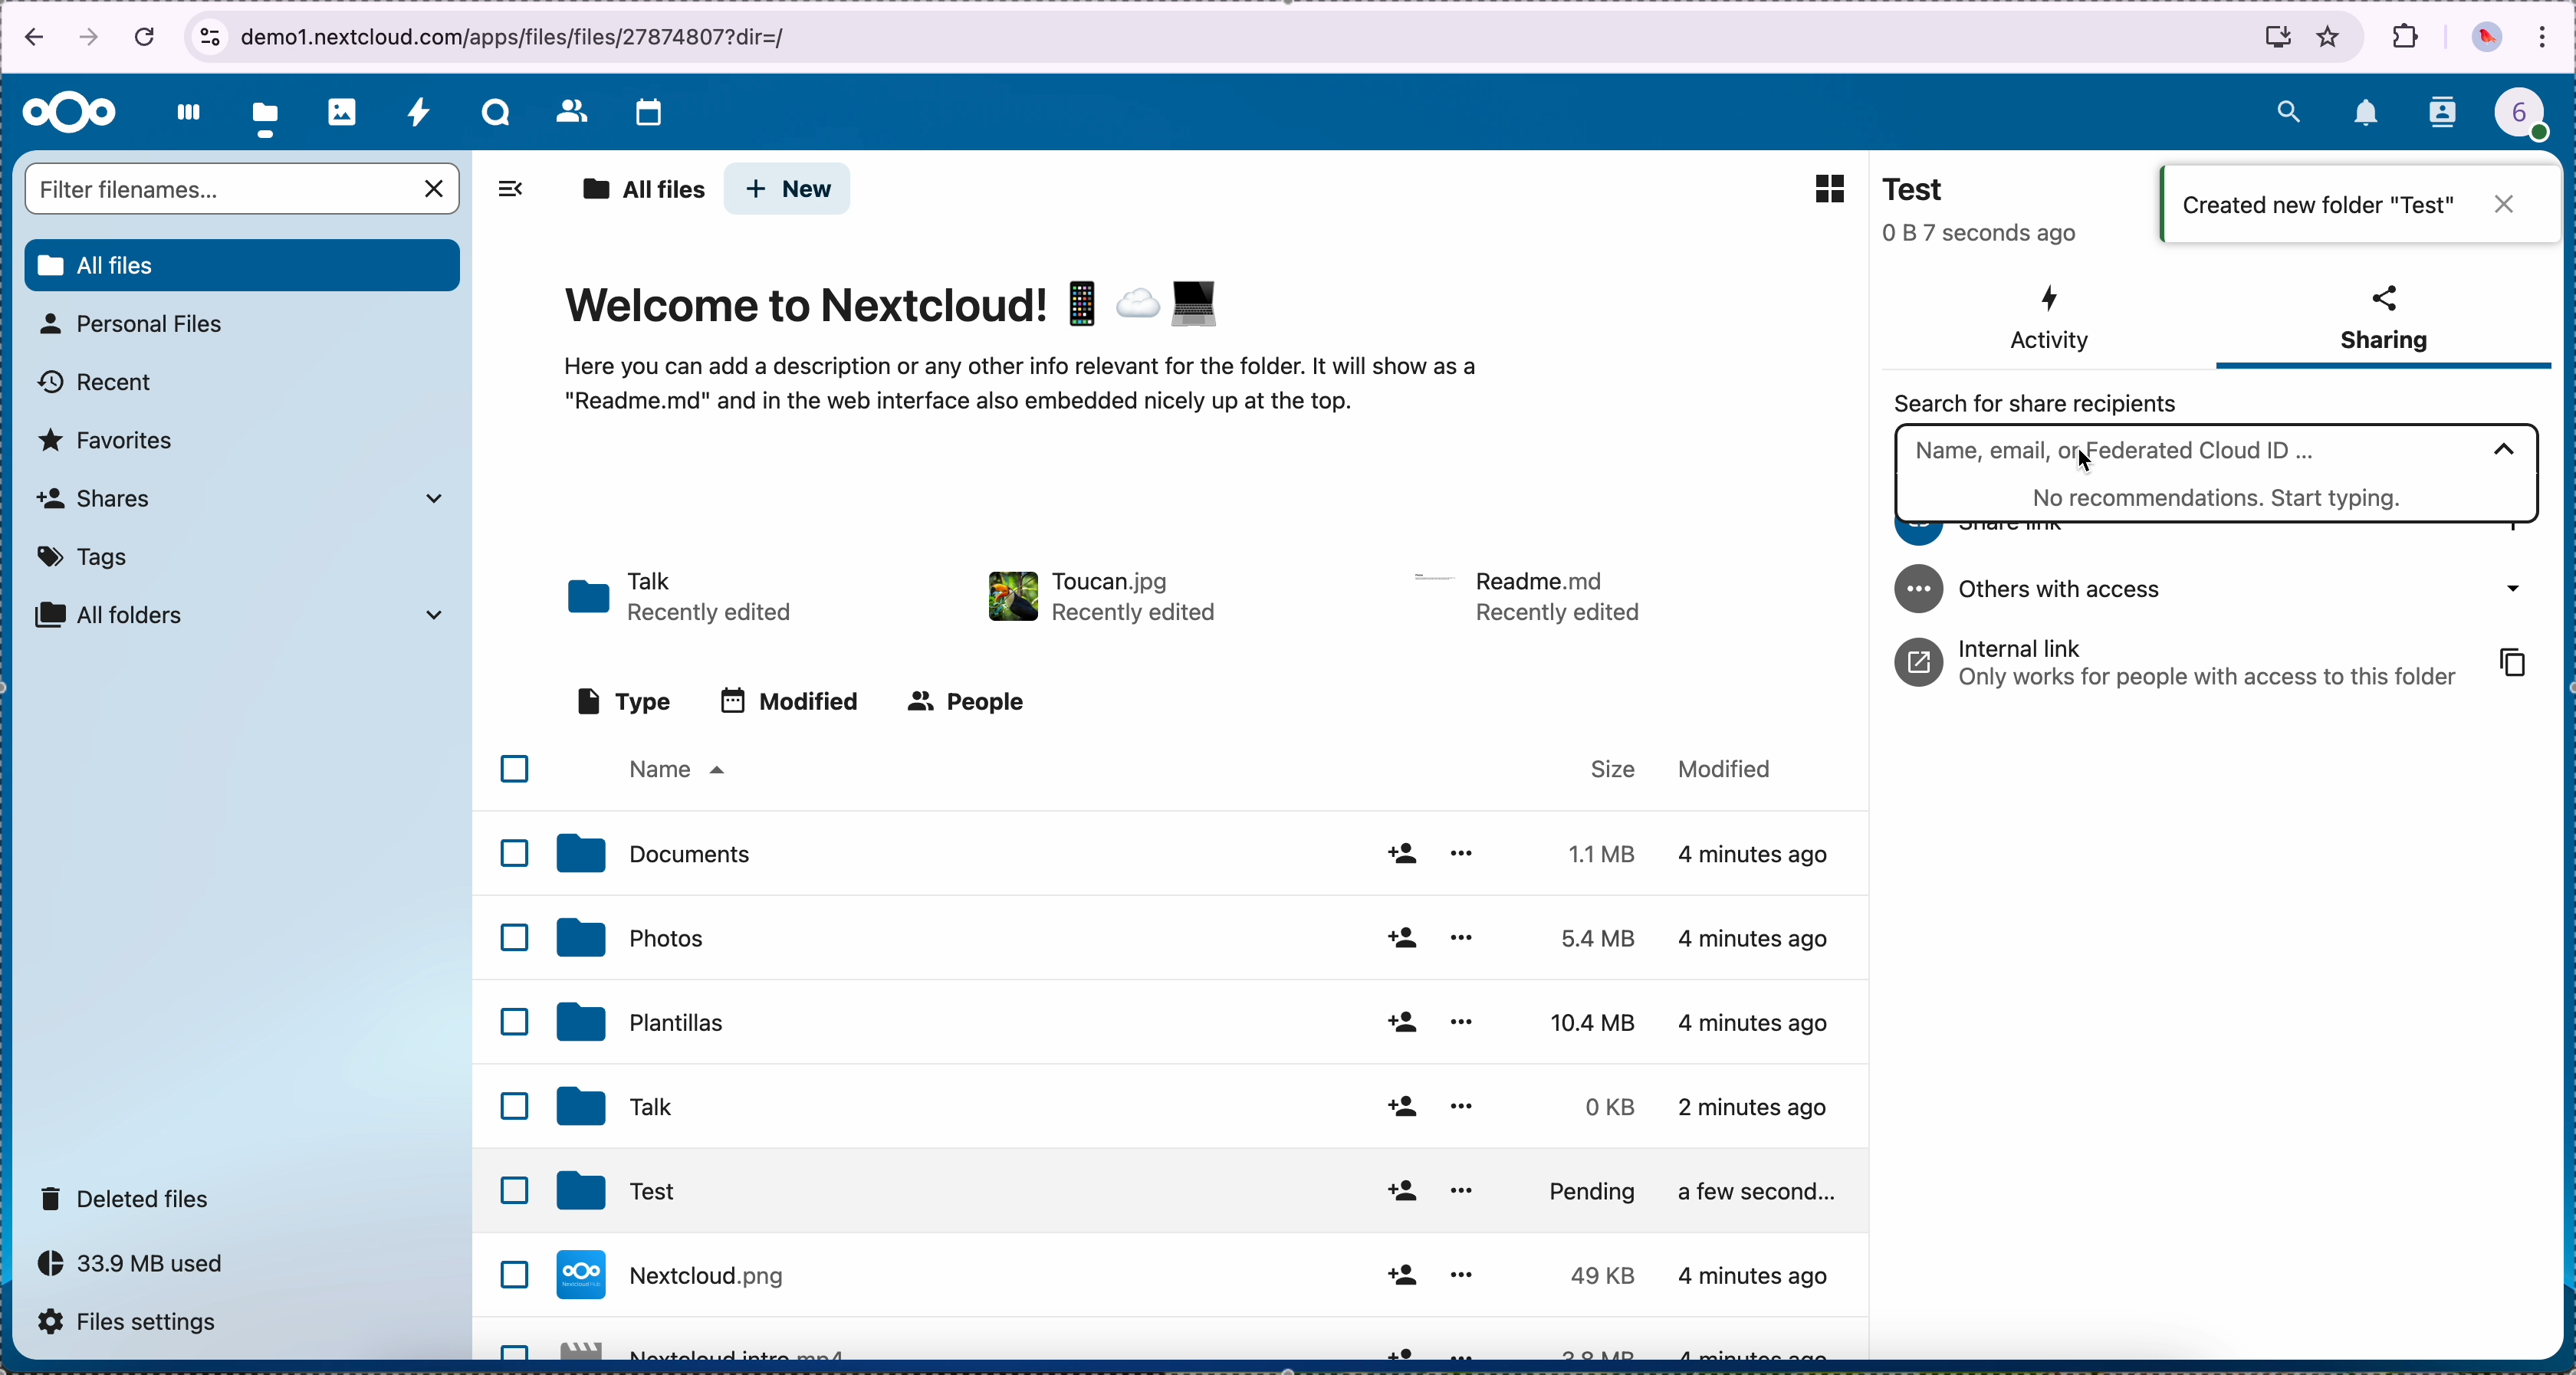 The width and height of the screenshot is (2576, 1375). Describe the element at coordinates (142, 1269) in the screenshot. I see `capacity` at that location.